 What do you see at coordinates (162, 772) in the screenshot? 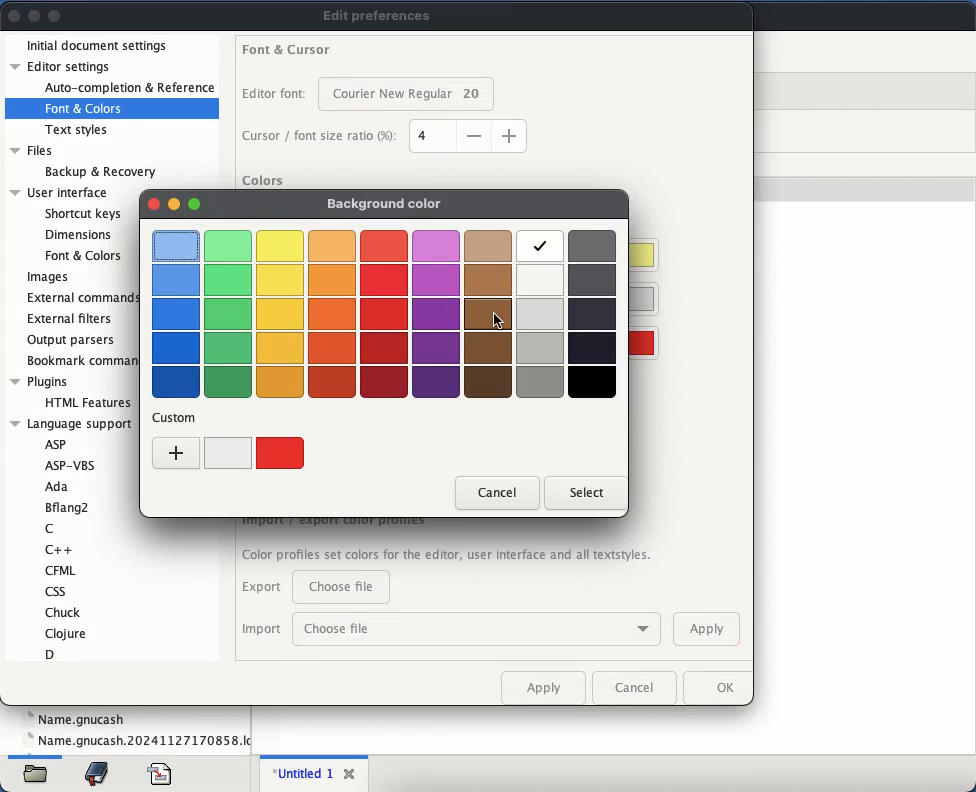
I see `file` at bounding box center [162, 772].